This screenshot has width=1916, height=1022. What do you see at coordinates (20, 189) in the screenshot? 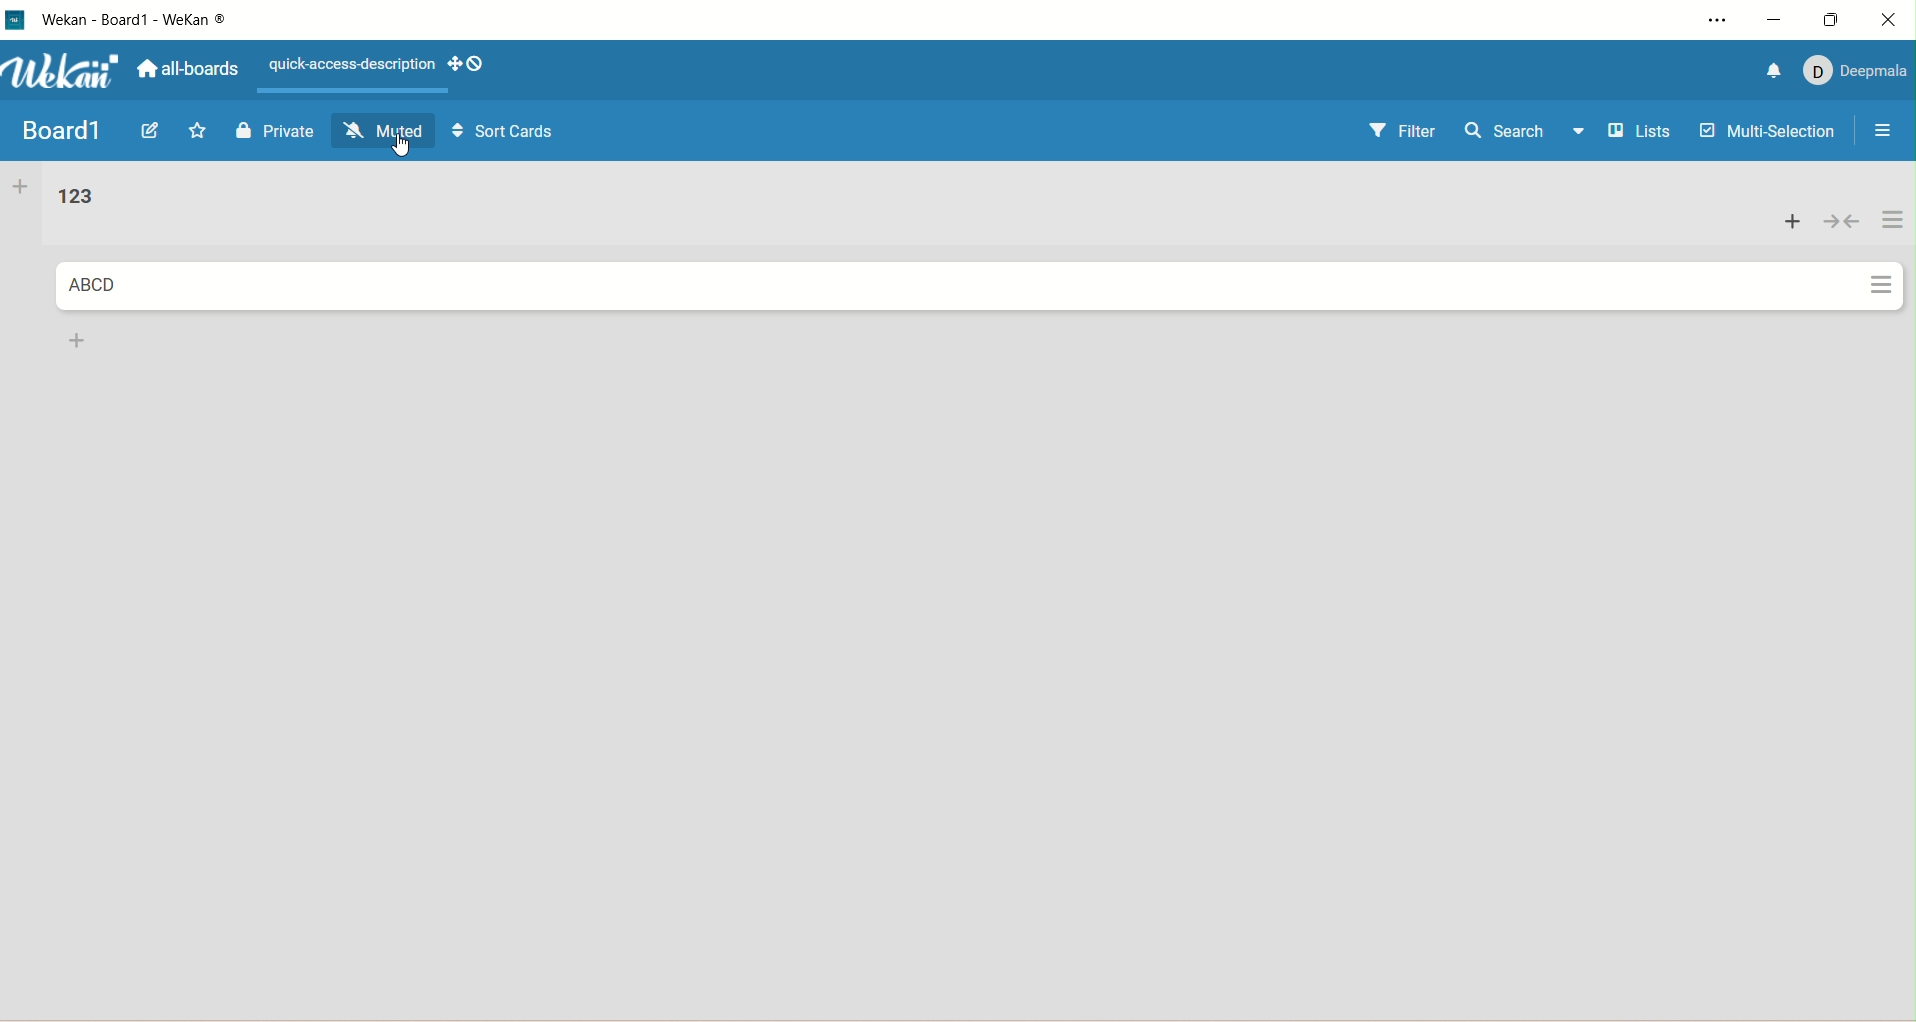
I see `add list` at bounding box center [20, 189].